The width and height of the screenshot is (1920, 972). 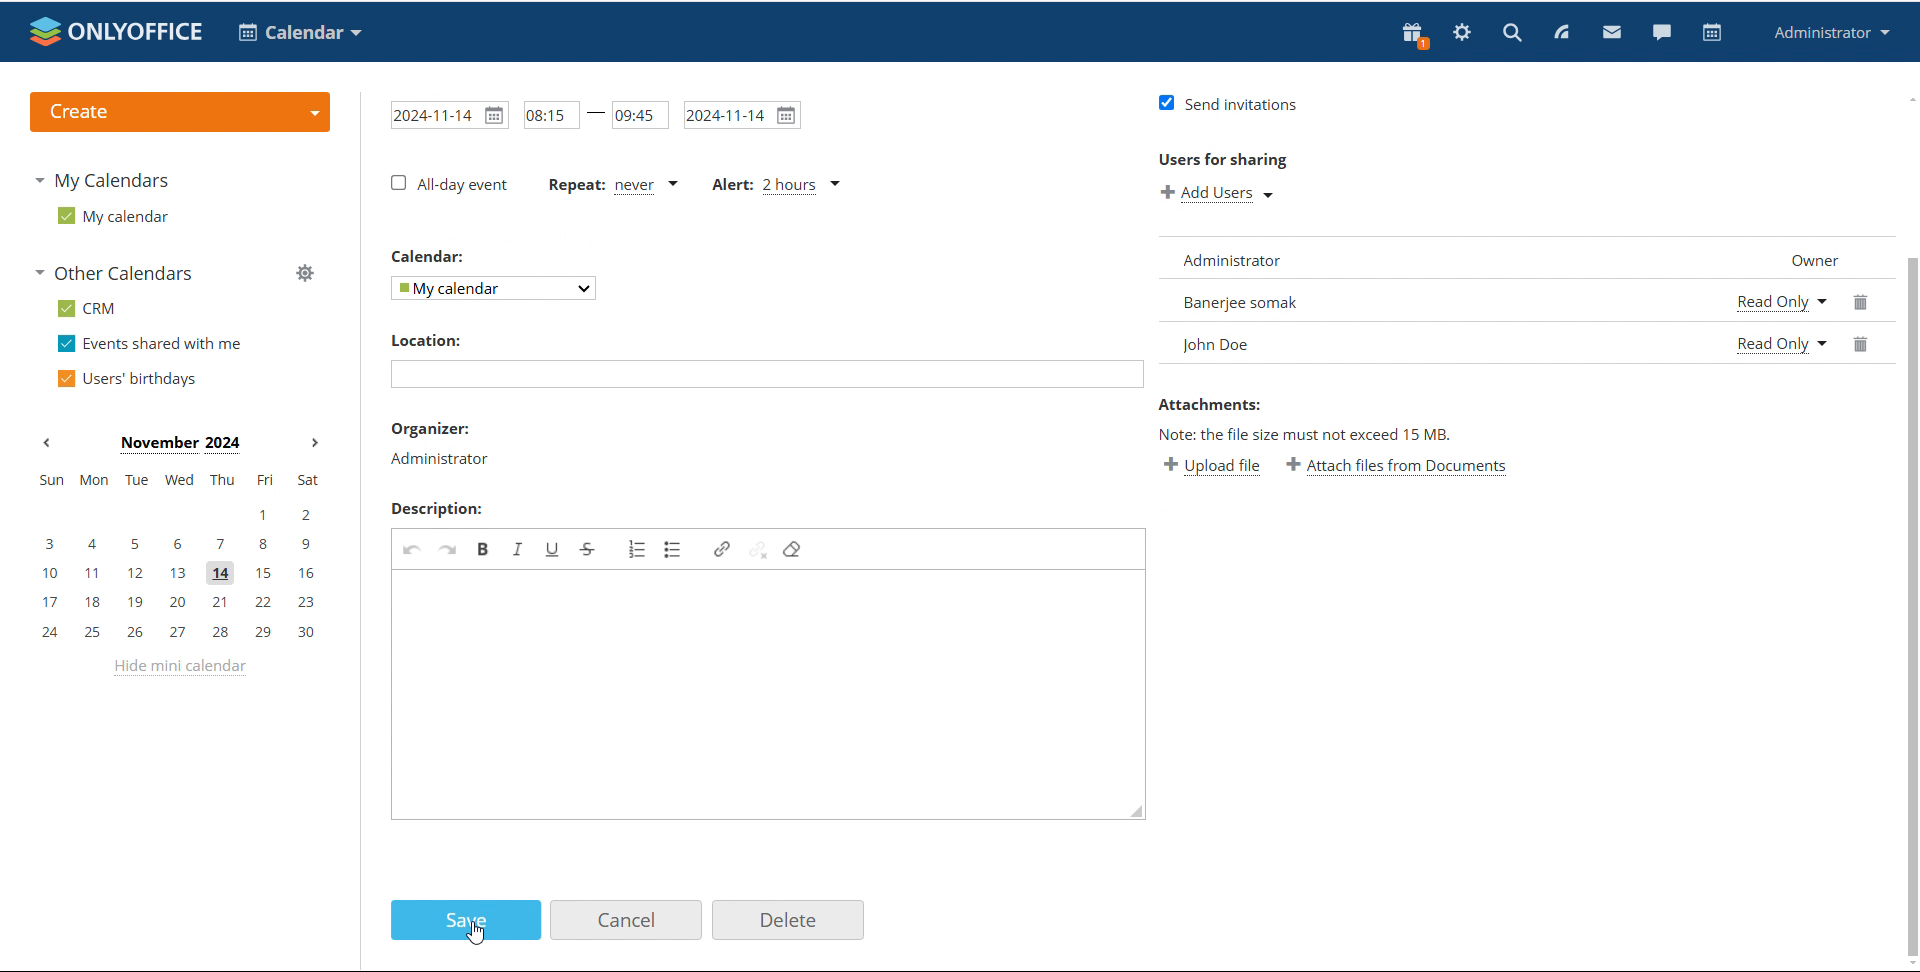 I want to click on 17, 18, 19, 20, 21, 22, 23, so click(x=179, y=603).